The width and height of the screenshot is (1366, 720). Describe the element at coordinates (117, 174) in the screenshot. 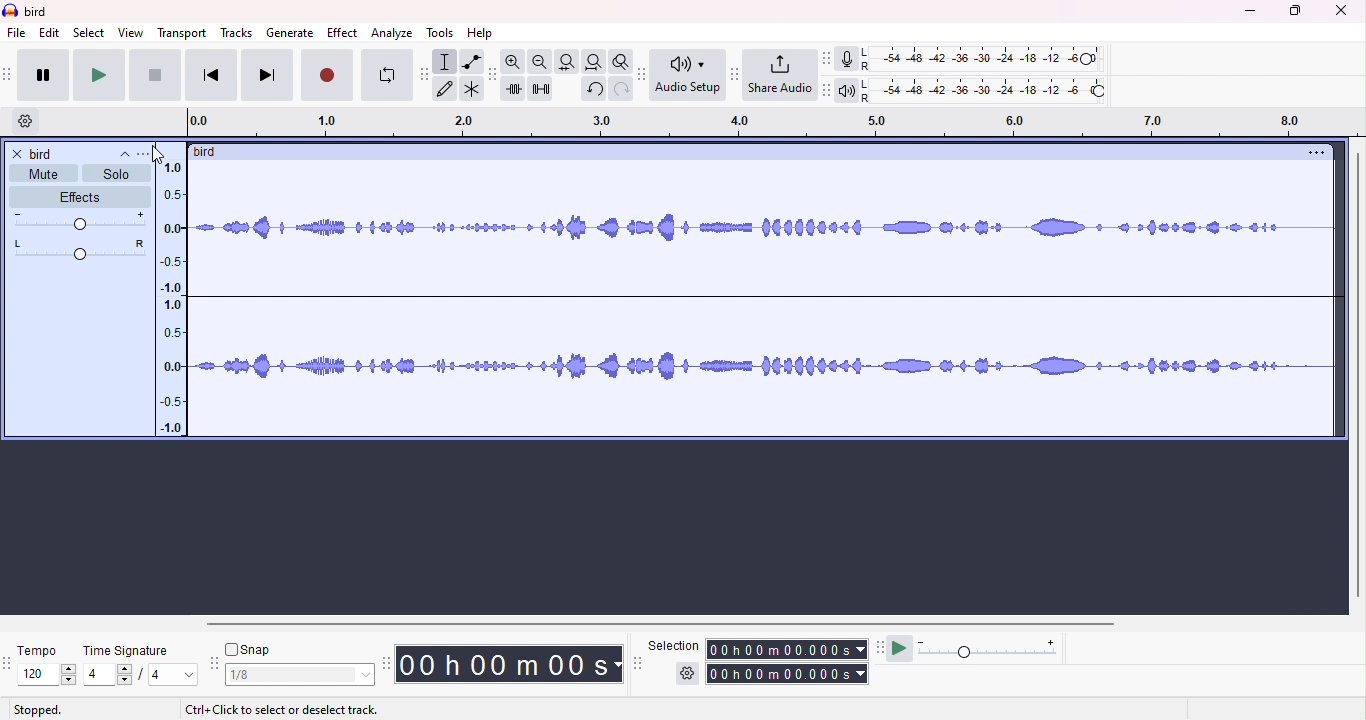

I see `solo` at that location.